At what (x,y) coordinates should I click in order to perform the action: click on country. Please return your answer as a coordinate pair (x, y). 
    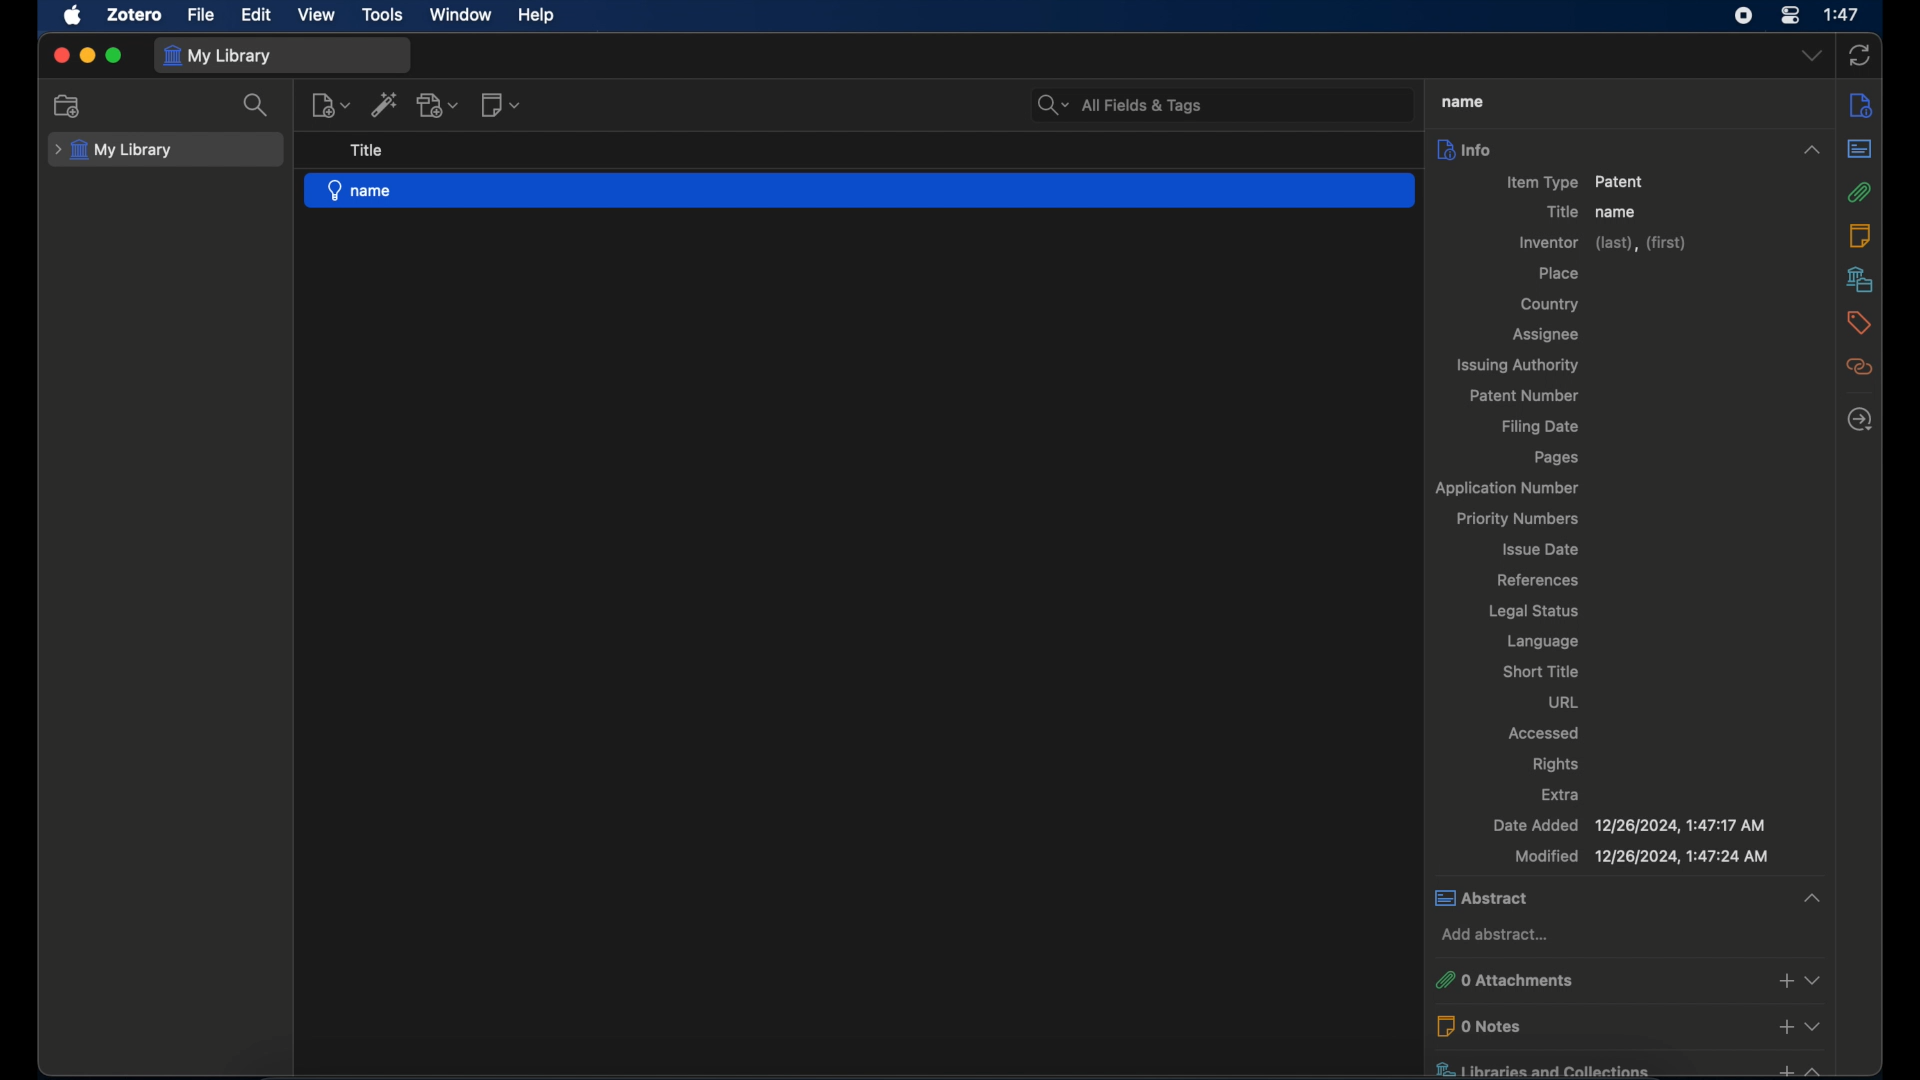
    Looking at the image, I should click on (1553, 305).